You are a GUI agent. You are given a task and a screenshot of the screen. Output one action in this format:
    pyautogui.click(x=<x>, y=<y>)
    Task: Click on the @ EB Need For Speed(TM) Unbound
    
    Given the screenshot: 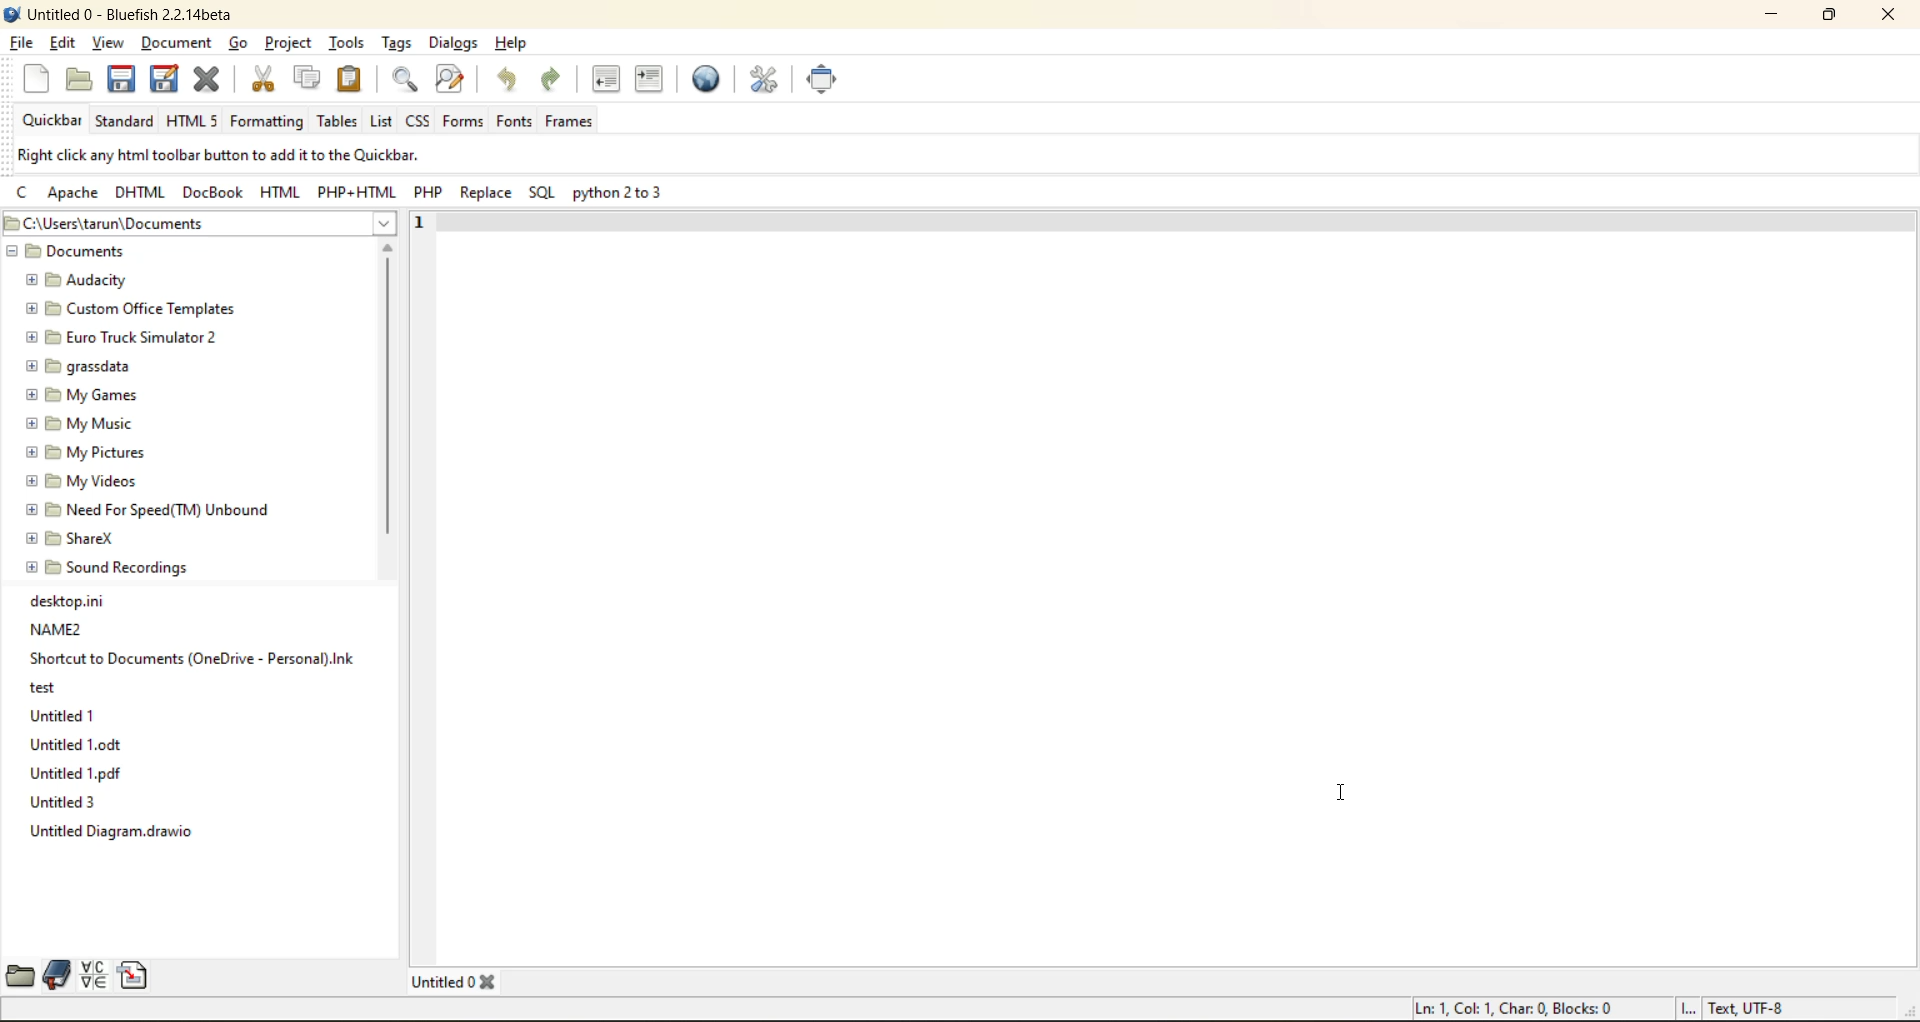 What is the action you would take?
    pyautogui.click(x=151, y=507)
    